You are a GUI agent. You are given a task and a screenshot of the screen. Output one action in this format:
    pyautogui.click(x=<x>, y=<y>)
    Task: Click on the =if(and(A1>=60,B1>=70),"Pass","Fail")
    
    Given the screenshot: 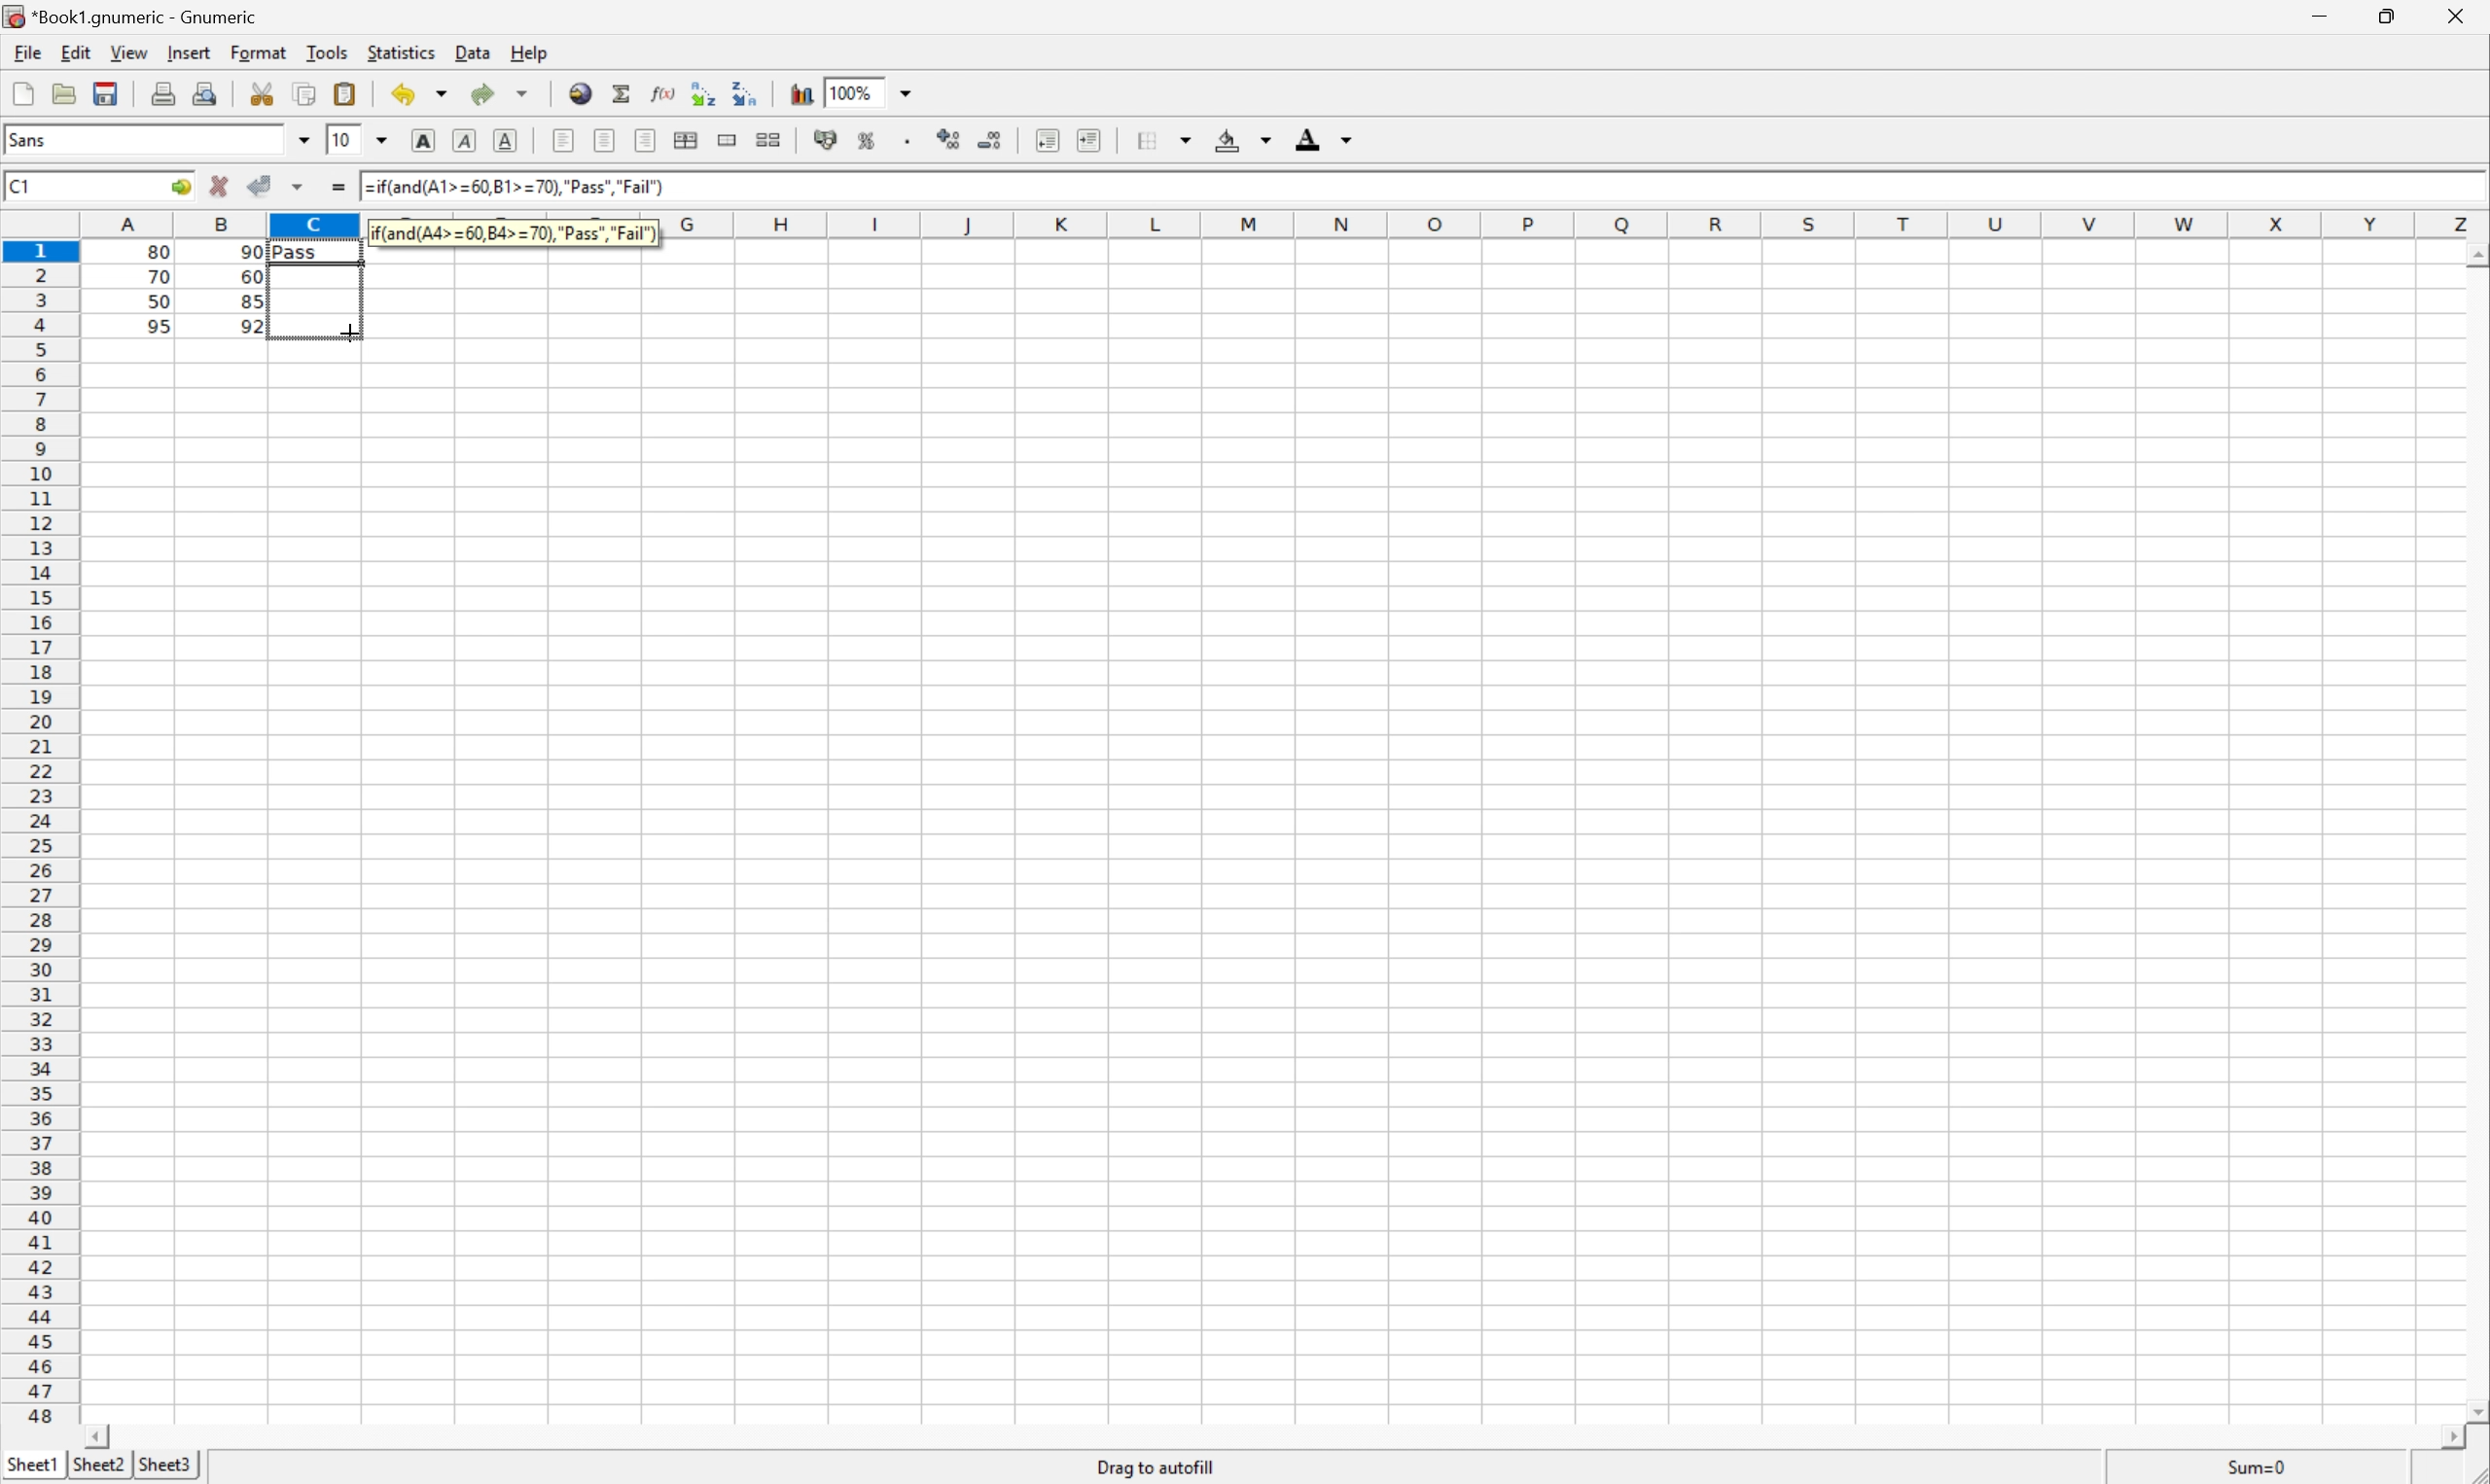 What is the action you would take?
    pyautogui.click(x=529, y=188)
    